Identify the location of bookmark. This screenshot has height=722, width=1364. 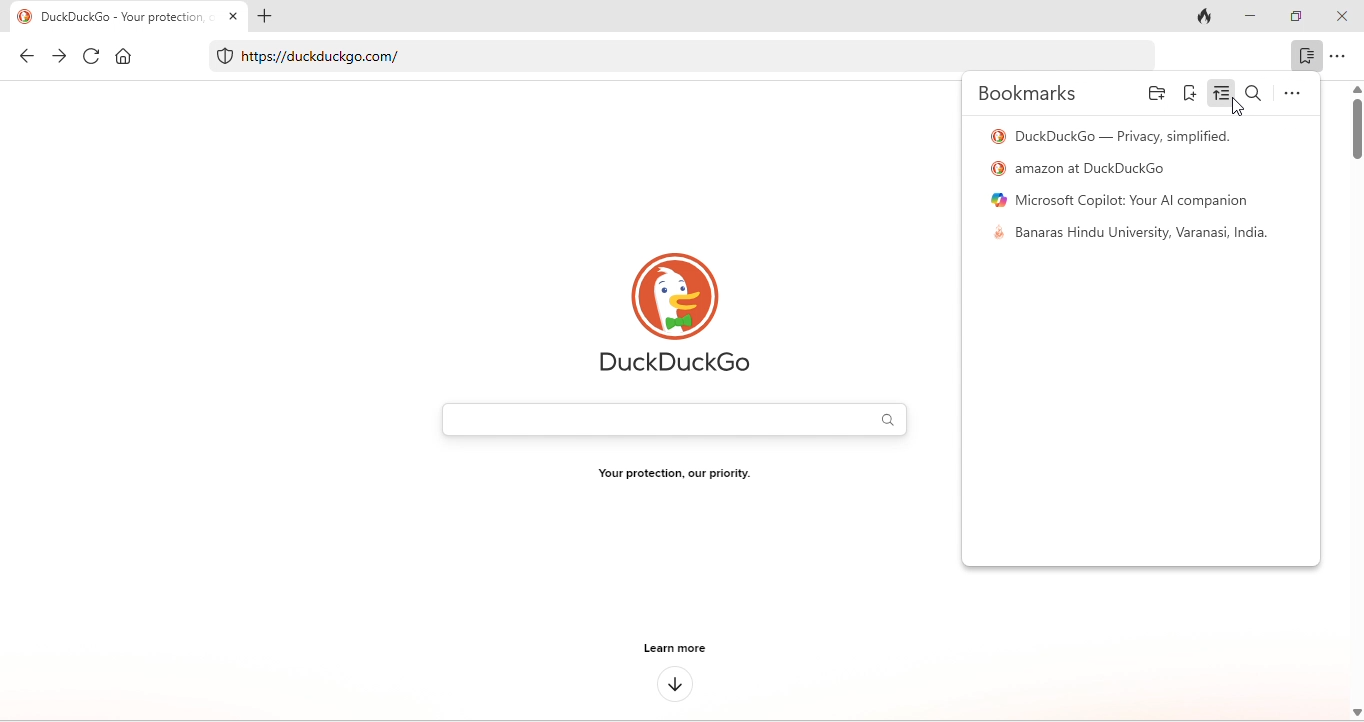
(1302, 55).